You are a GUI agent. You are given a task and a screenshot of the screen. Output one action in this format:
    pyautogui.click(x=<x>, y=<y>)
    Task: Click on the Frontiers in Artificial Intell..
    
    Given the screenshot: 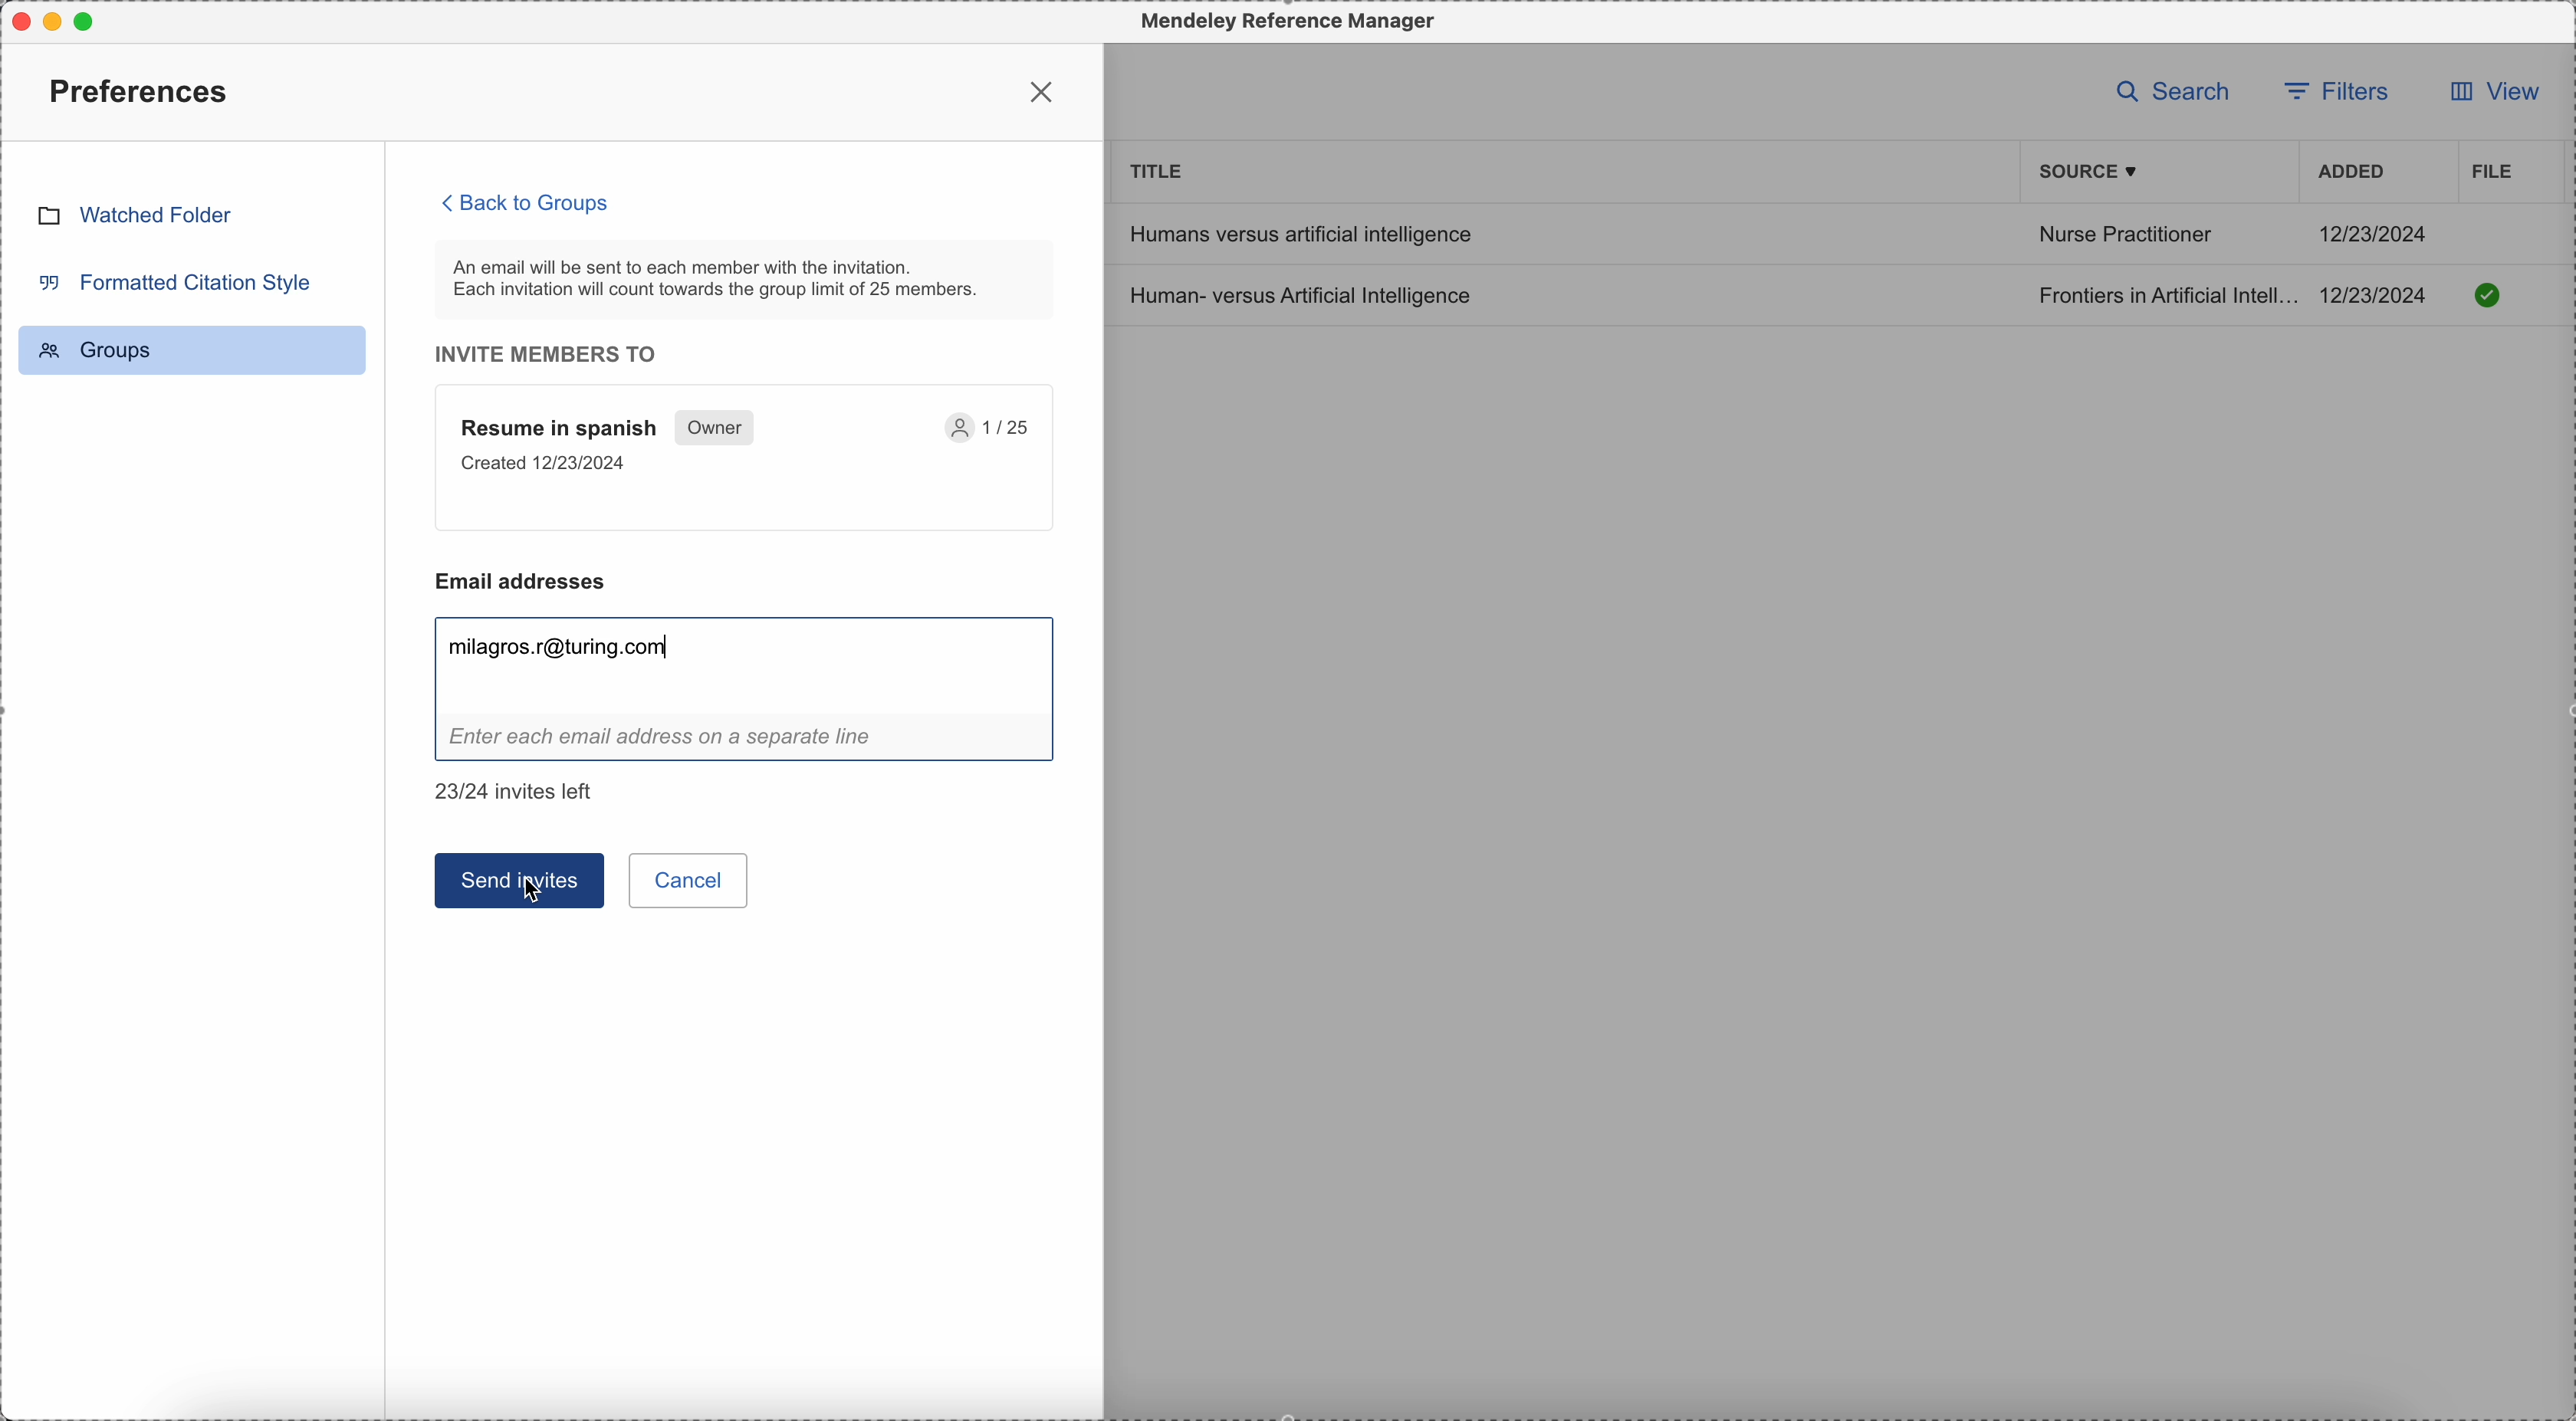 What is the action you would take?
    pyautogui.click(x=2164, y=294)
    